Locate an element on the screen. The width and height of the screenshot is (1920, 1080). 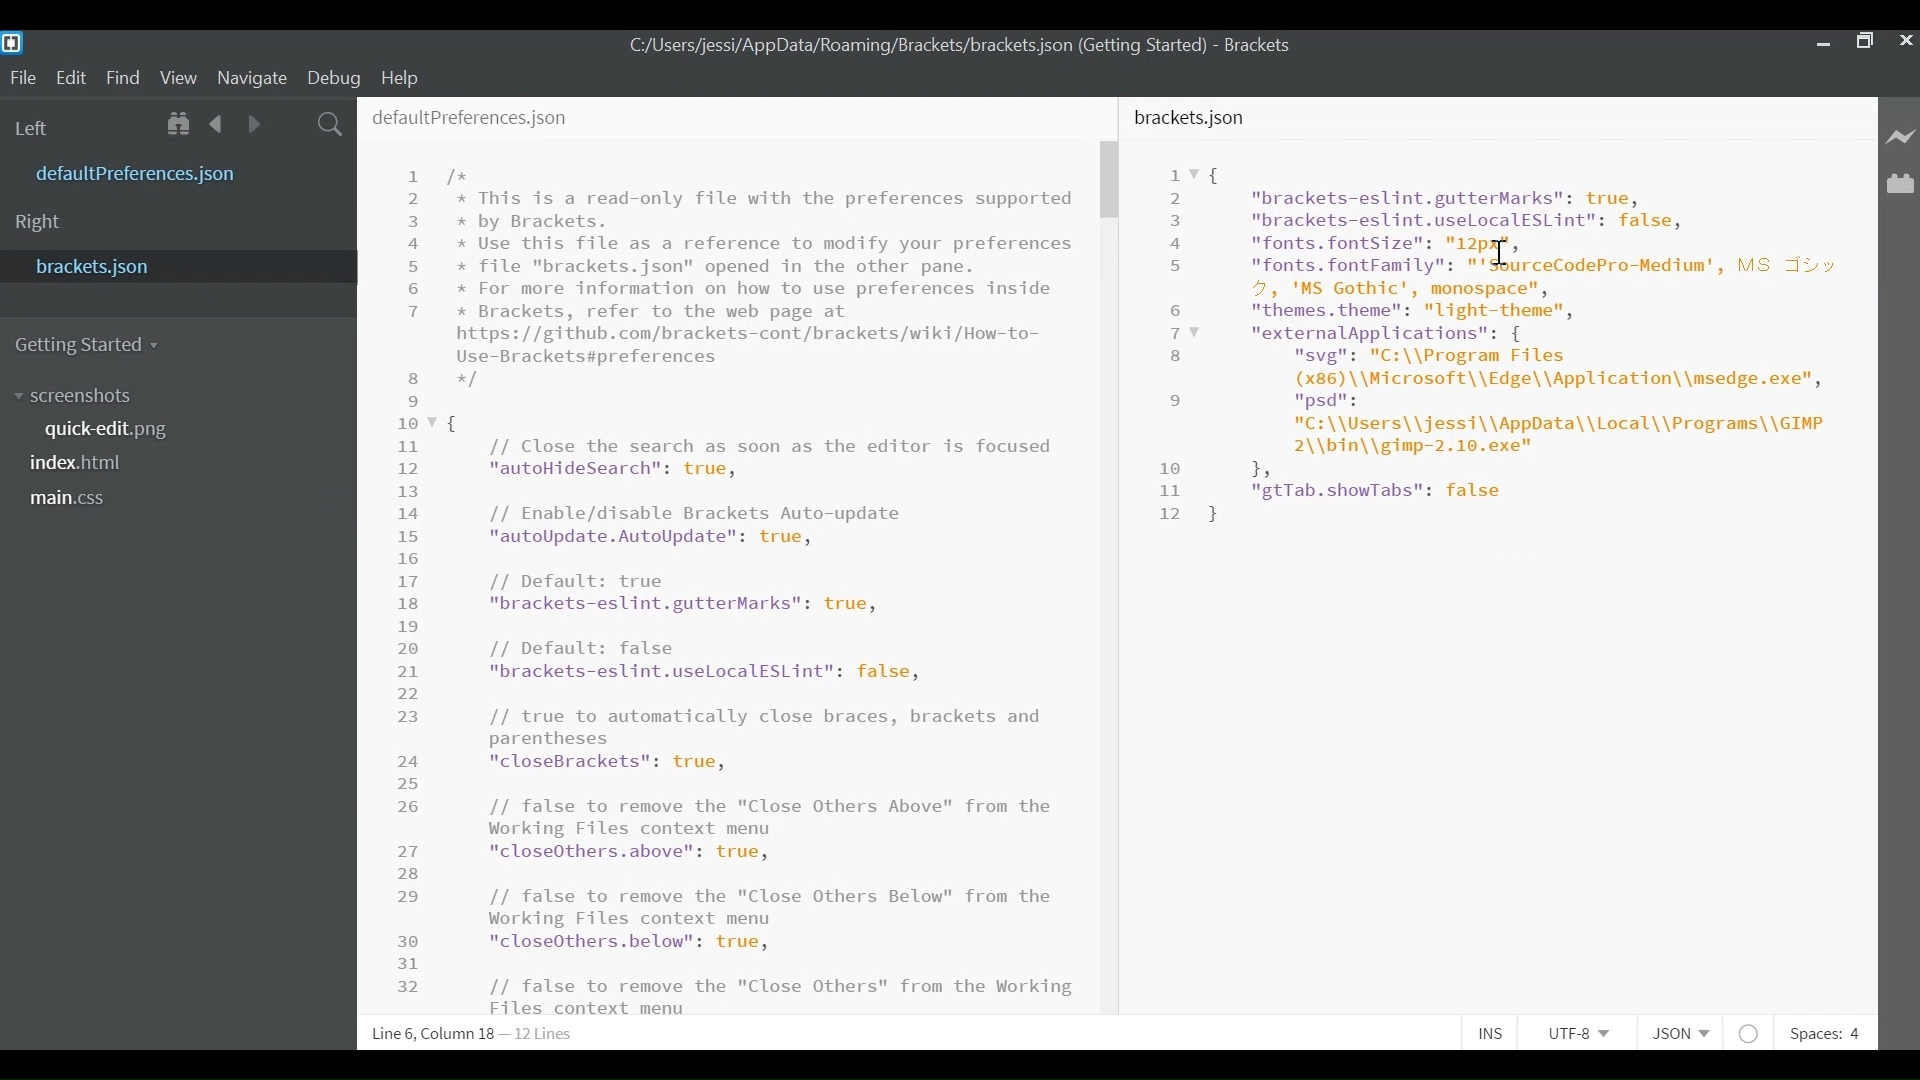
Help is located at coordinates (399, 77).